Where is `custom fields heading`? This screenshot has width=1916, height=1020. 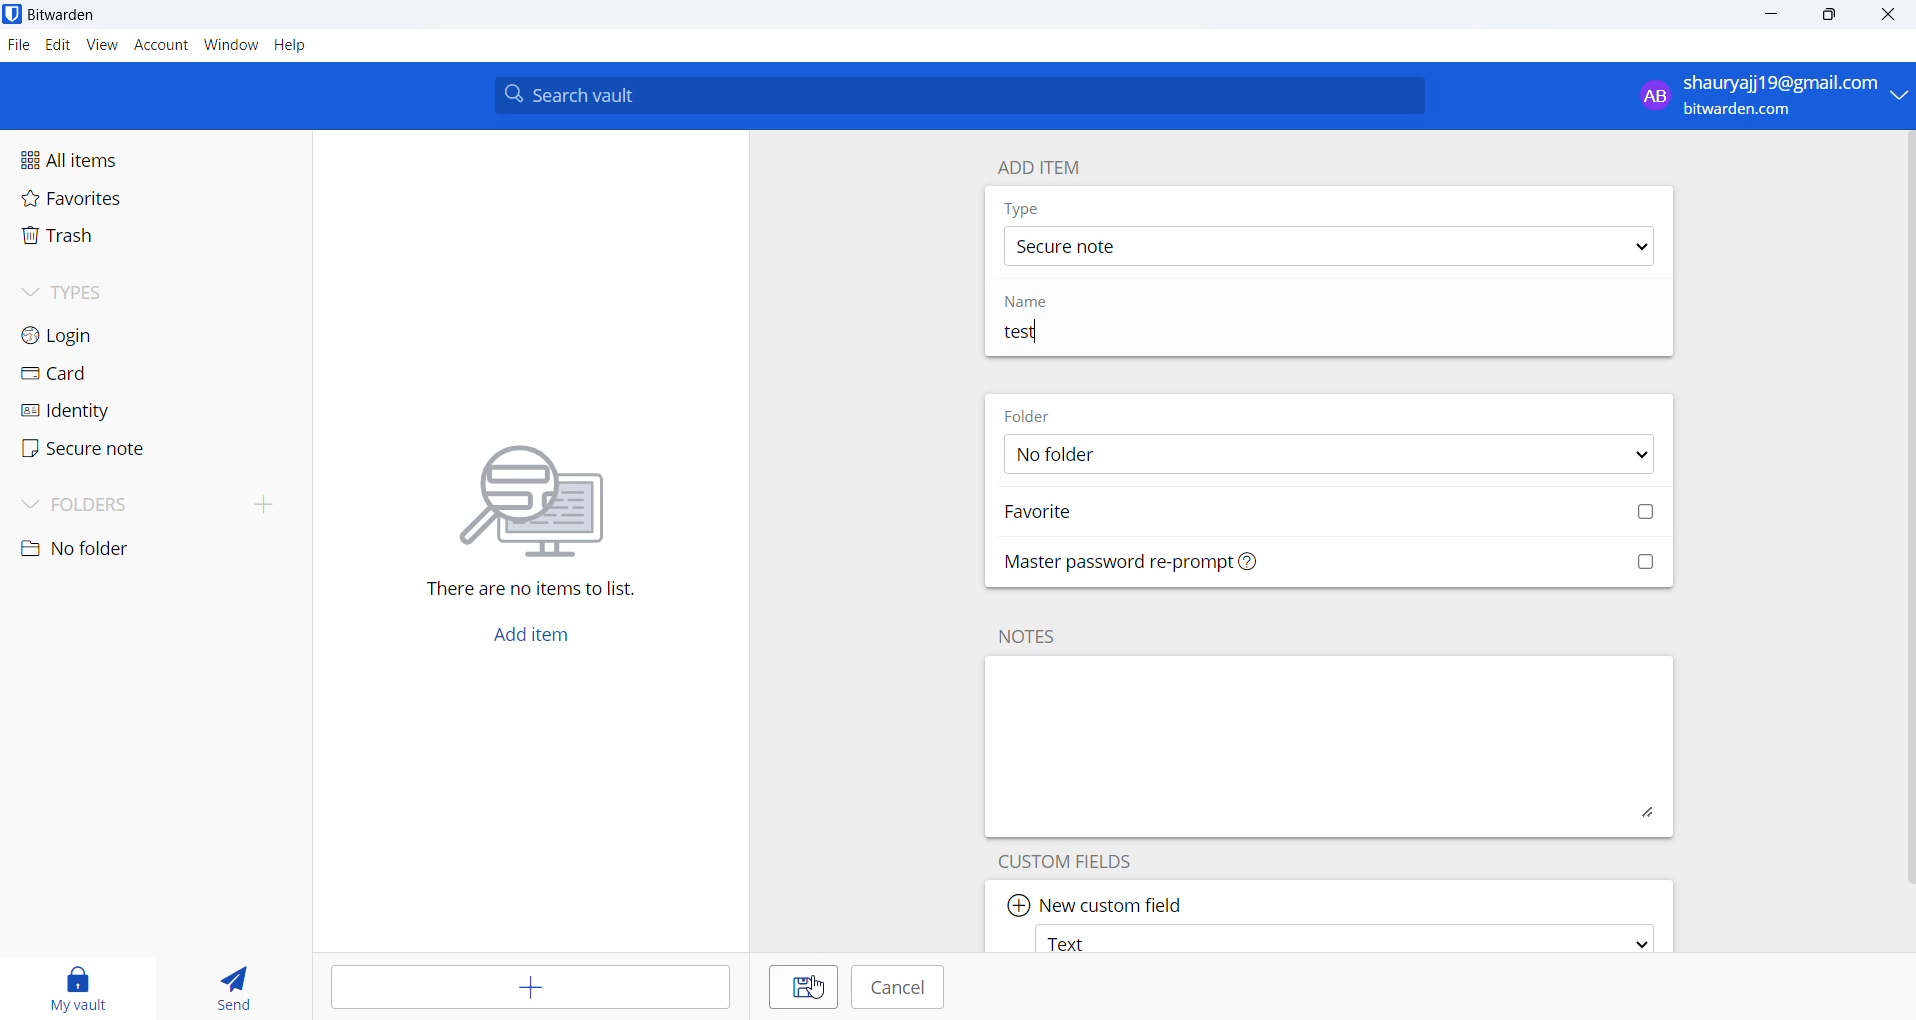
custom fields heading is located at coordinates (1080, 859).